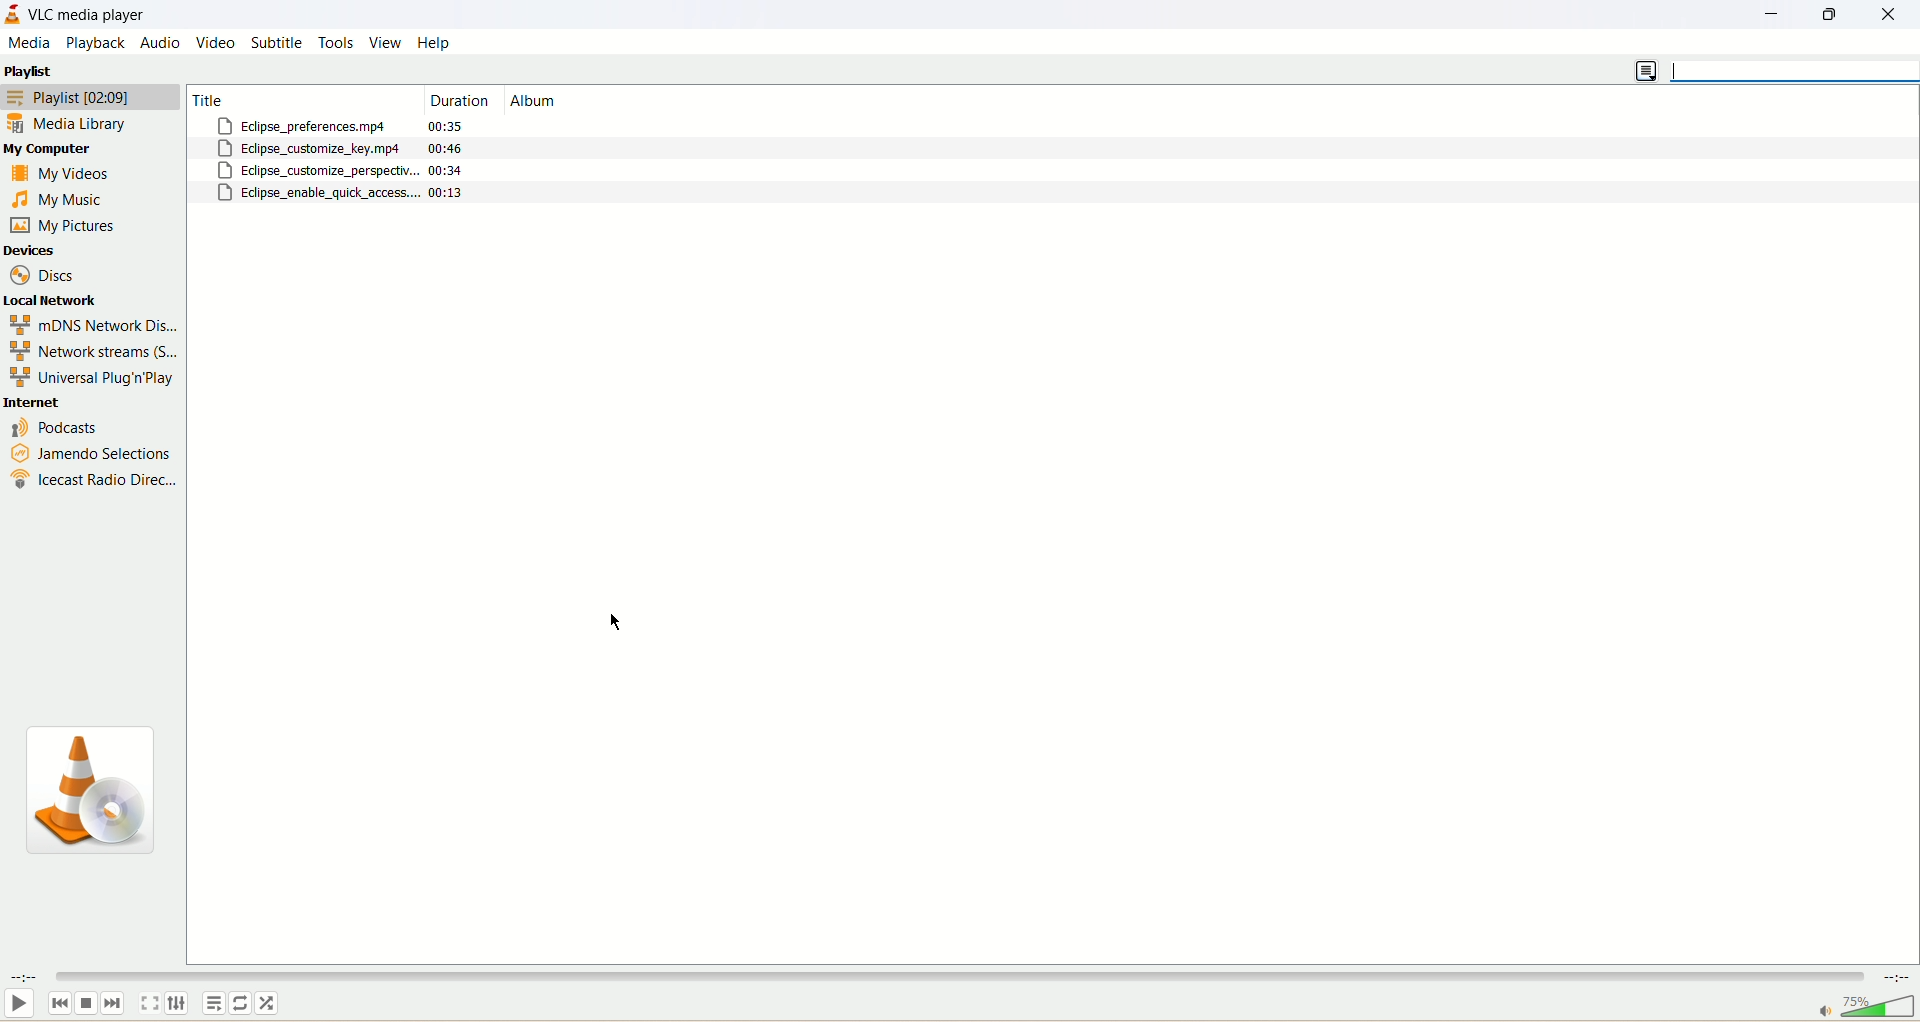  I want to click on mDNS newtork, so click(92, 324).